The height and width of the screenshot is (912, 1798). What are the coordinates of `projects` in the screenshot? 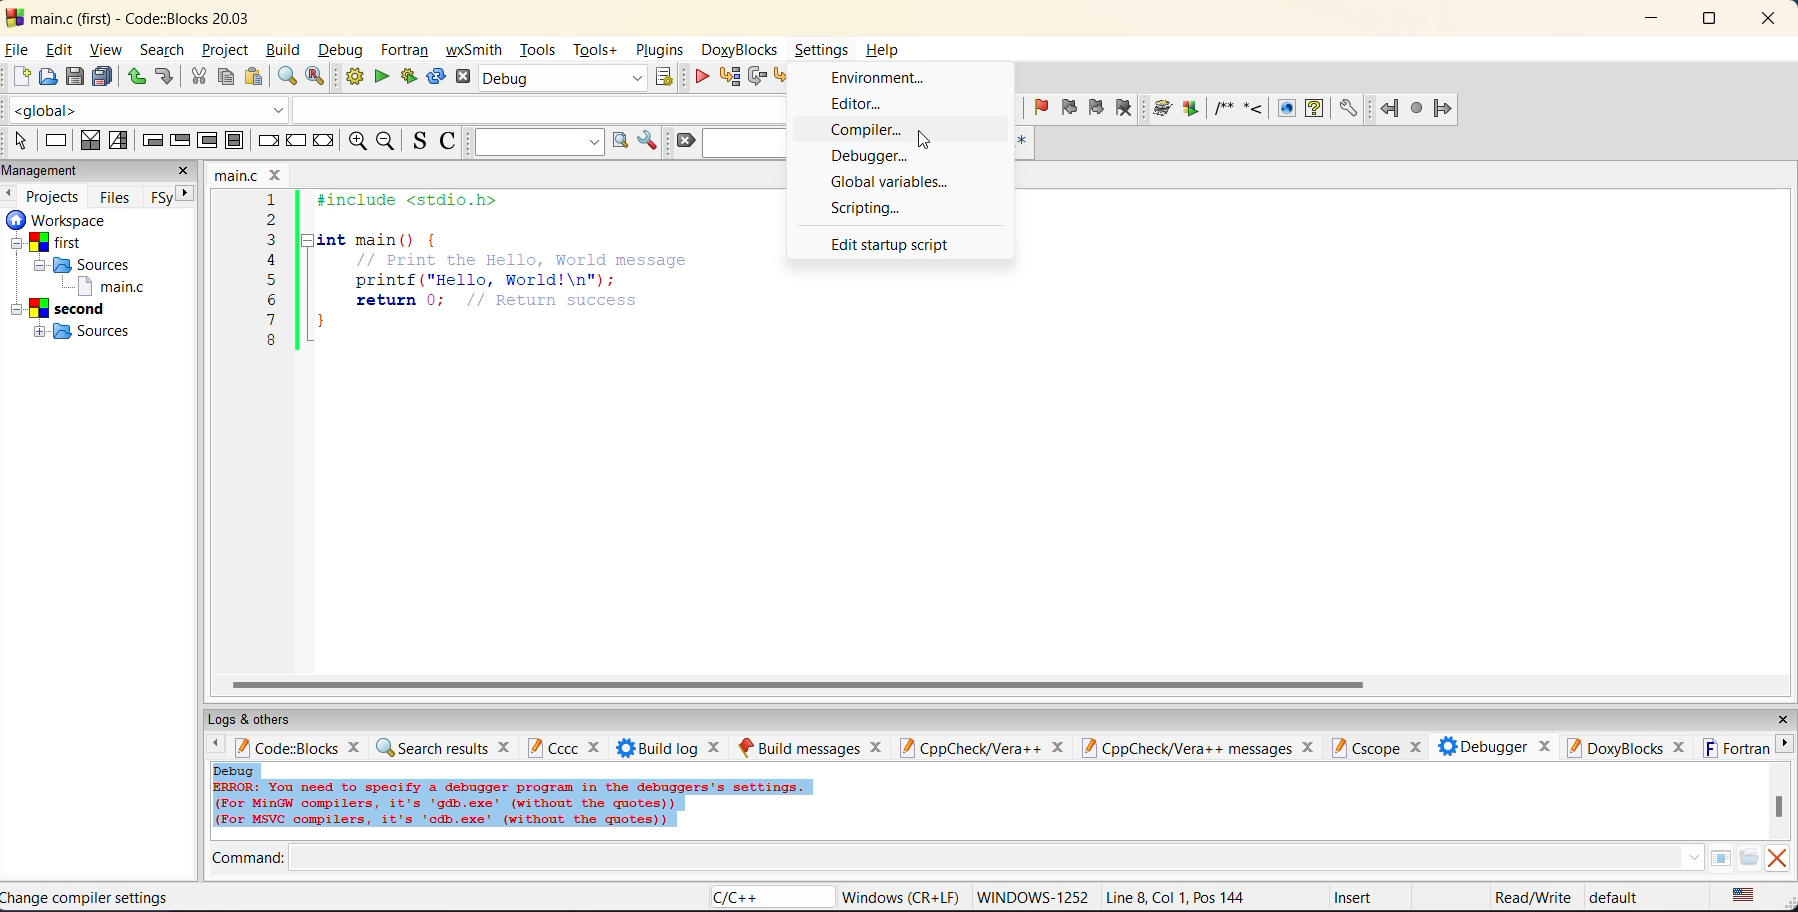 It's located at (56, 194).